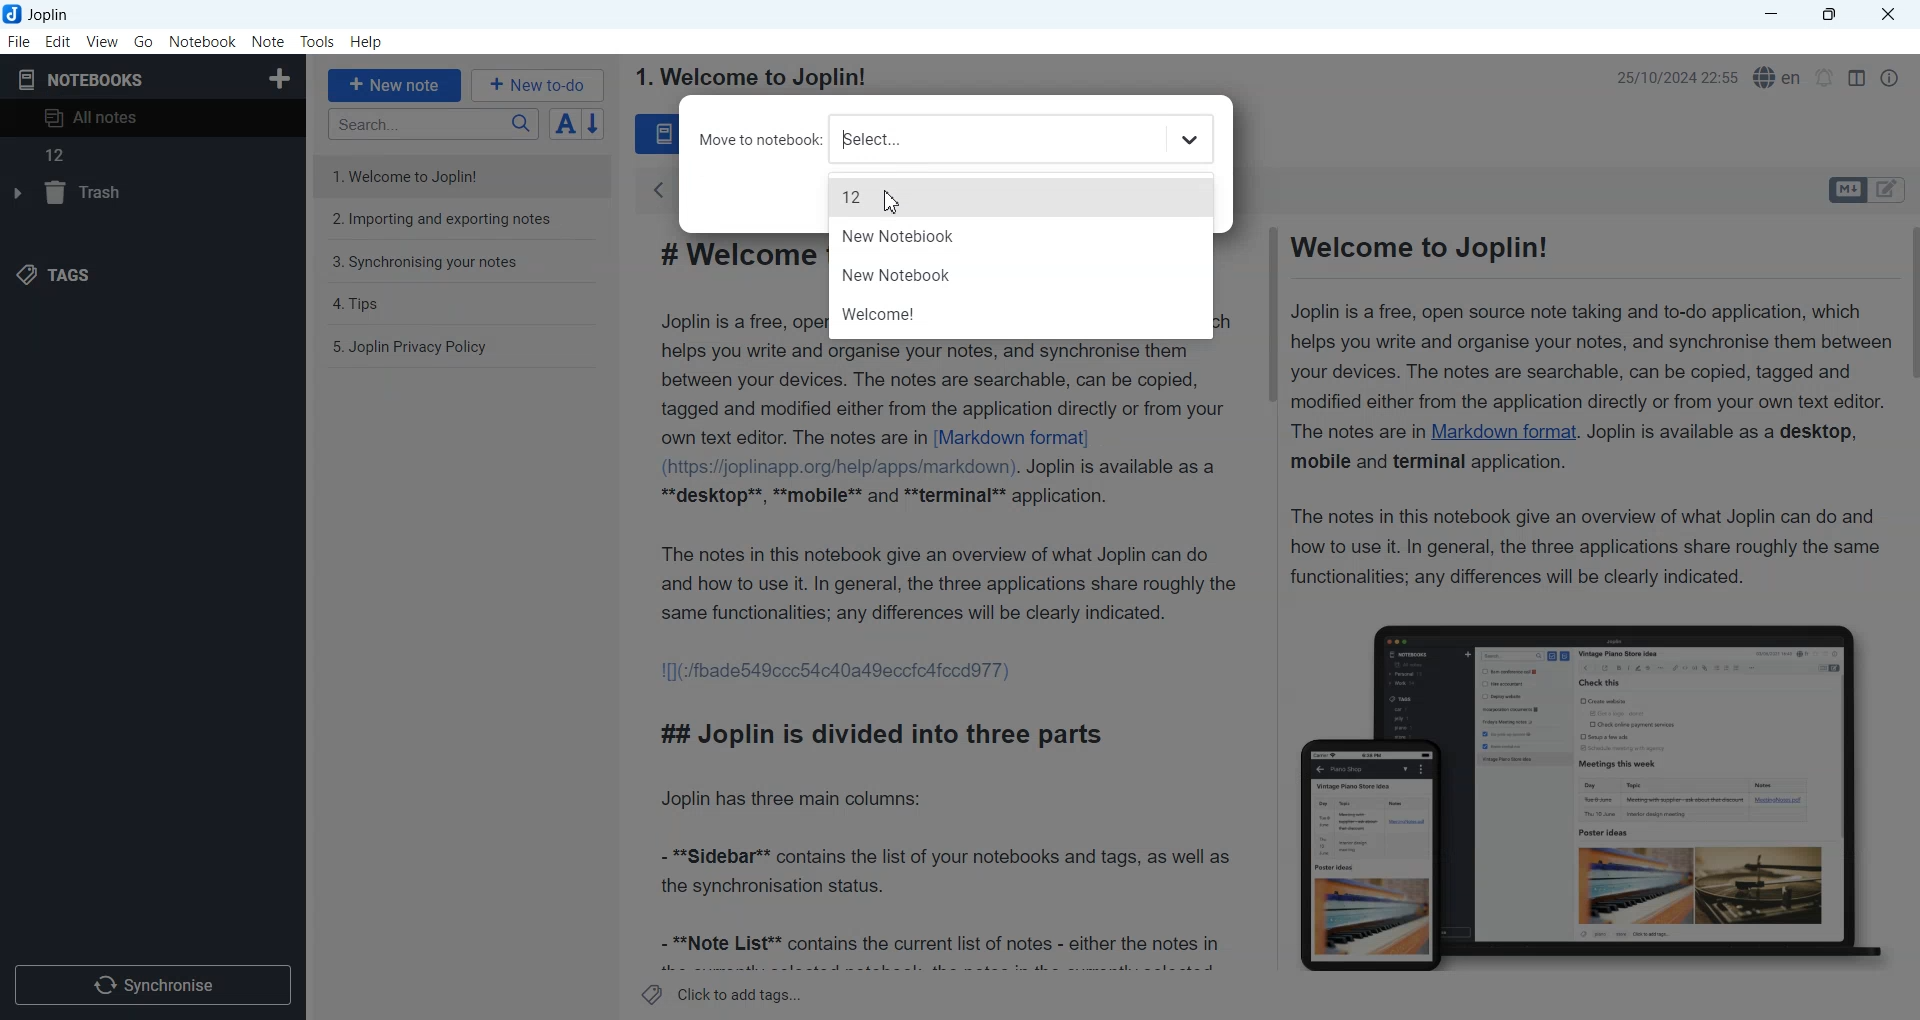 The width and height of the screenshot is (1920, 1020). Describe the element at coordinates (1021, 275) in the screenshot. I see `New Notebook` at that location.